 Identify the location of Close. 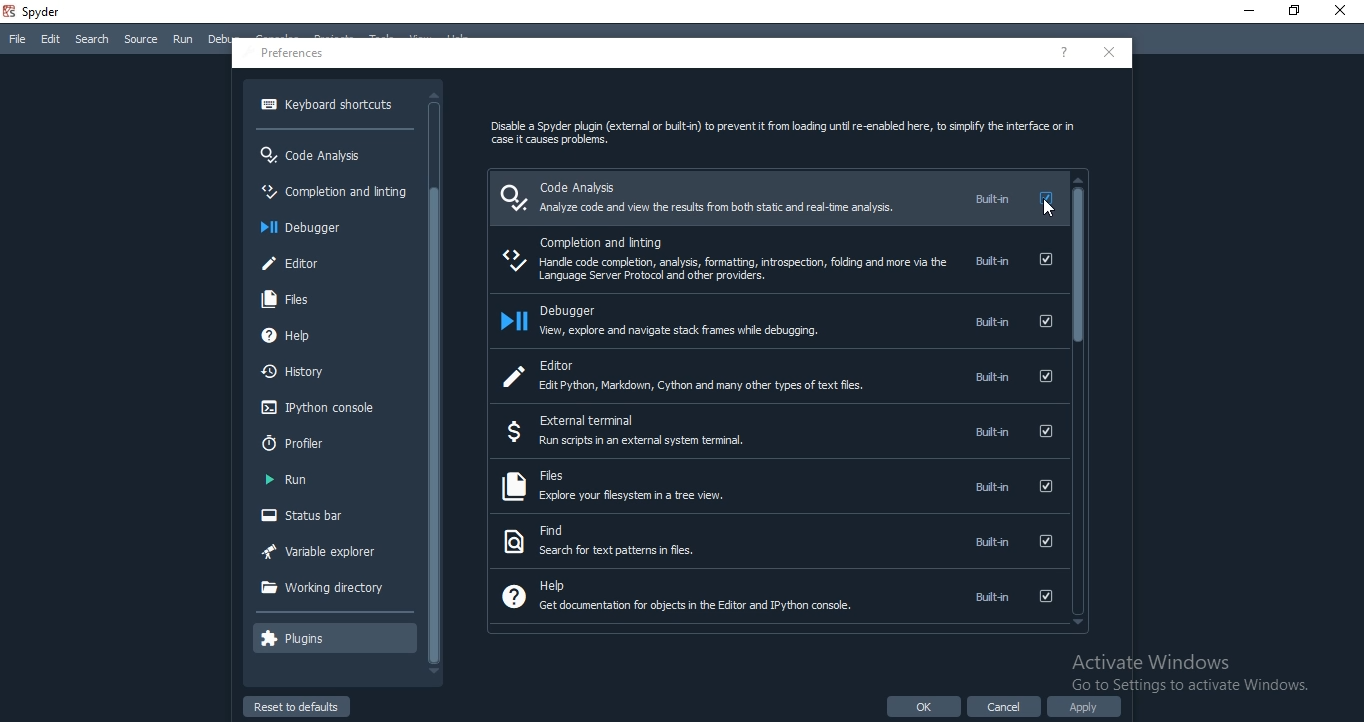
(1344, 11).